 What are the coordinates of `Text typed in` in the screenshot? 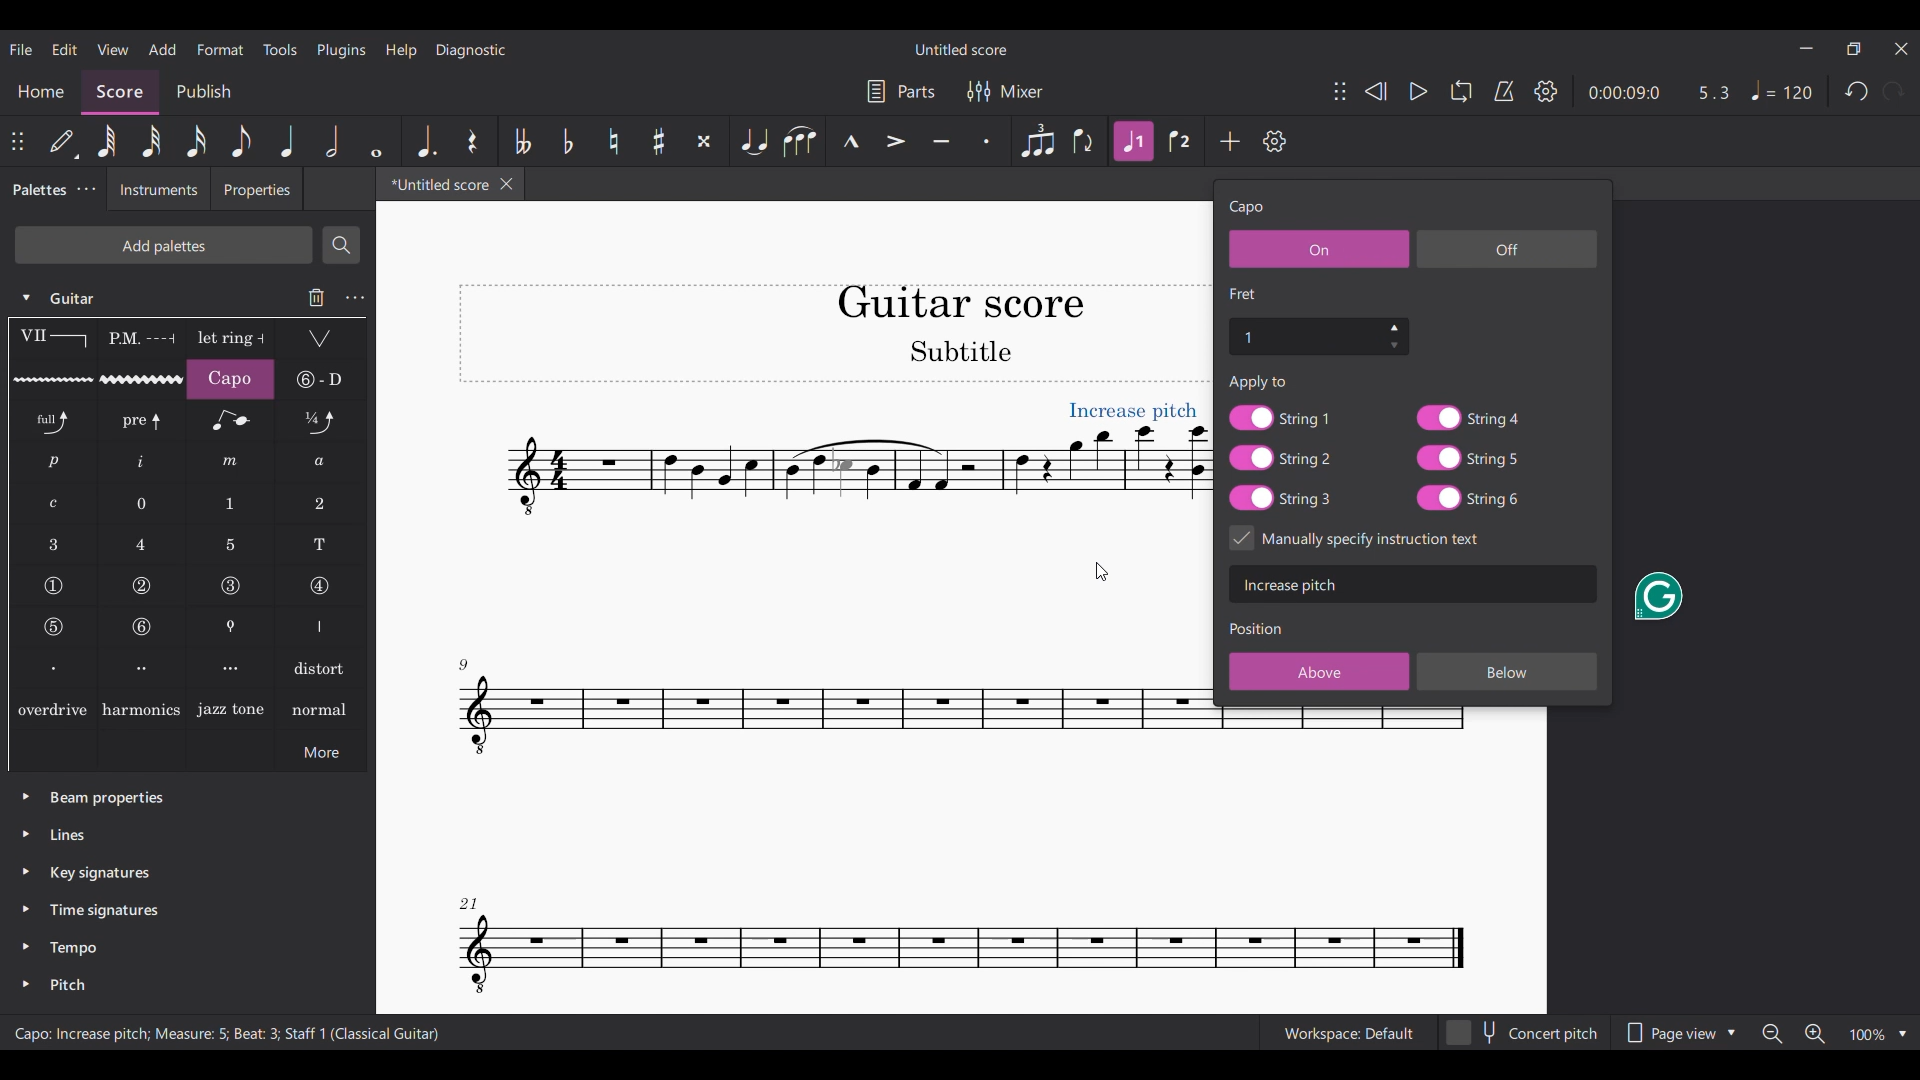 It's located at (1290, 586).